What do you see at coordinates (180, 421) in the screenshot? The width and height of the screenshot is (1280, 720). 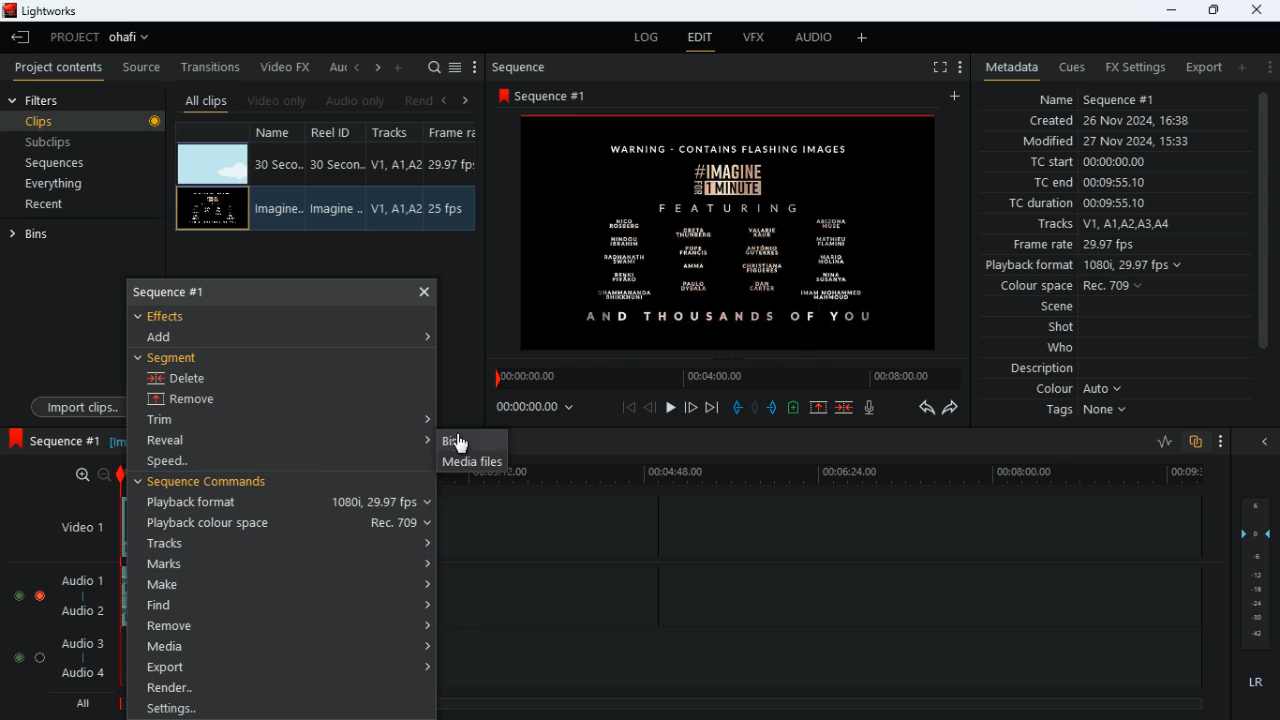 I see `trim` at bounding box center [180, 421].